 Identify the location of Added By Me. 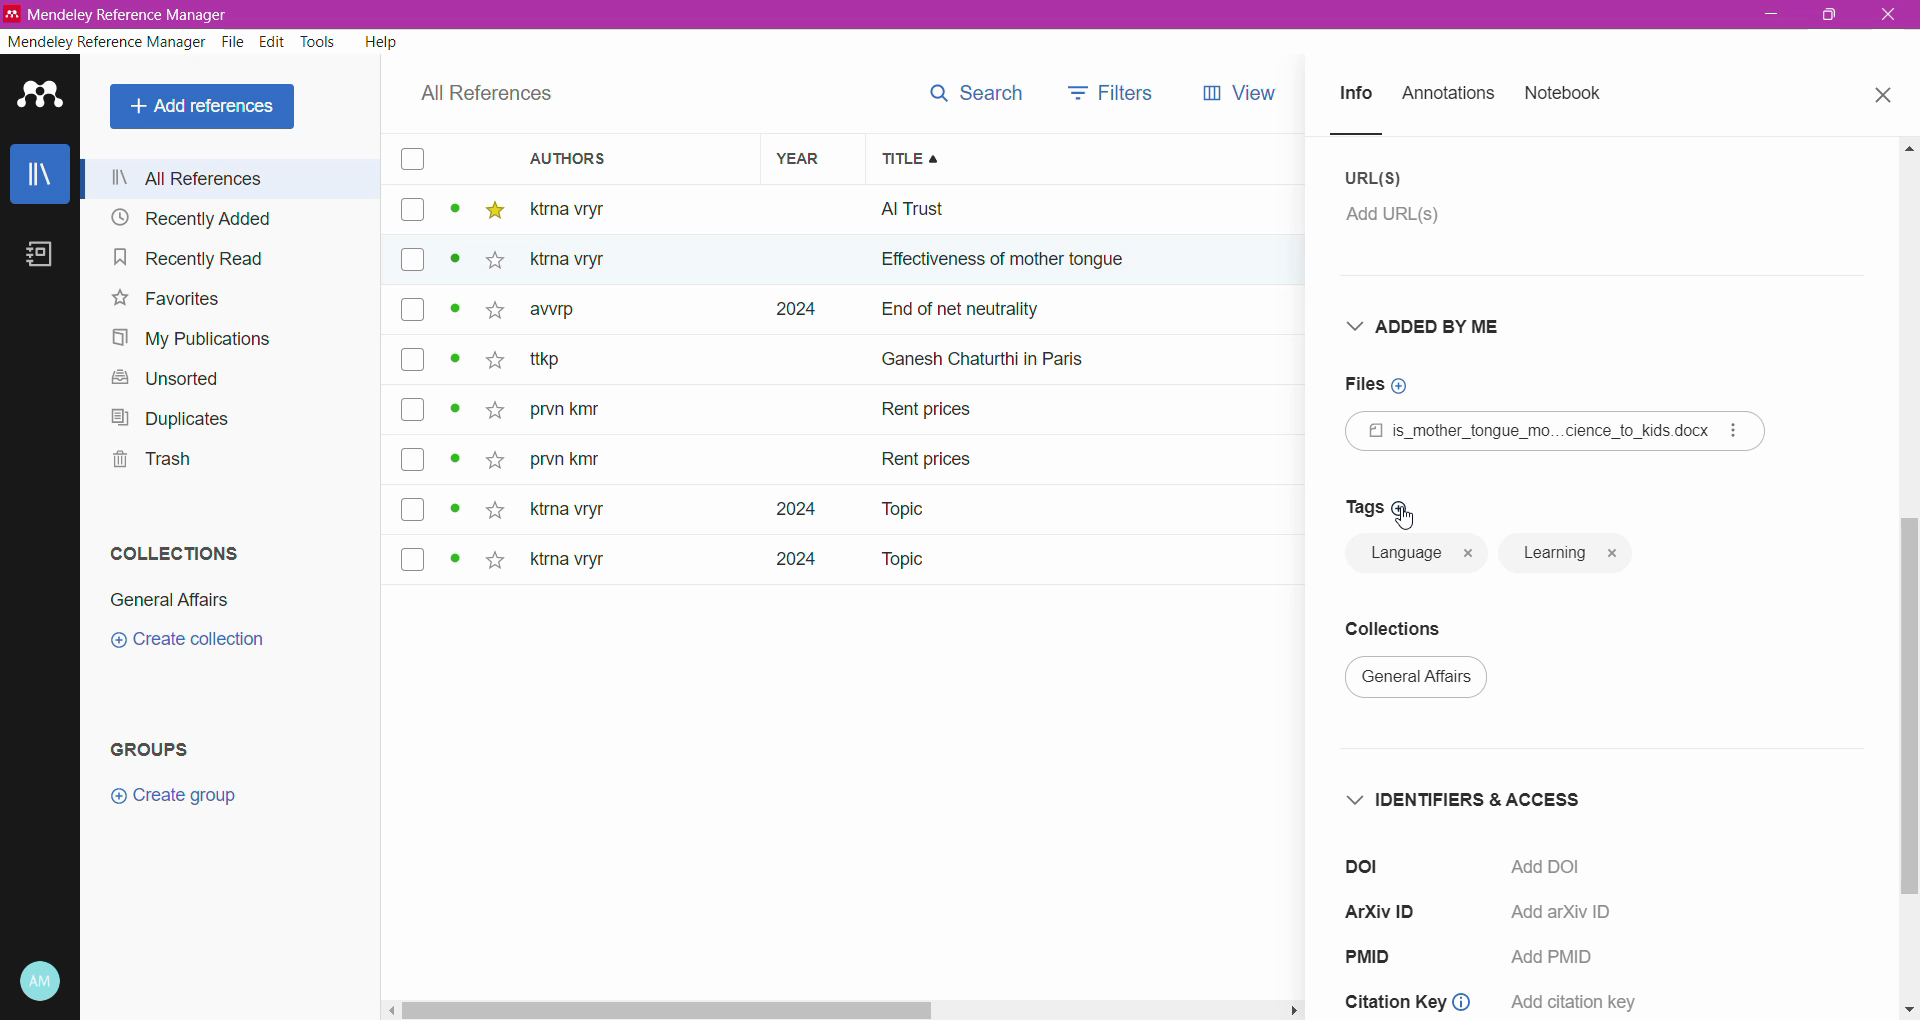
(1437, 326).